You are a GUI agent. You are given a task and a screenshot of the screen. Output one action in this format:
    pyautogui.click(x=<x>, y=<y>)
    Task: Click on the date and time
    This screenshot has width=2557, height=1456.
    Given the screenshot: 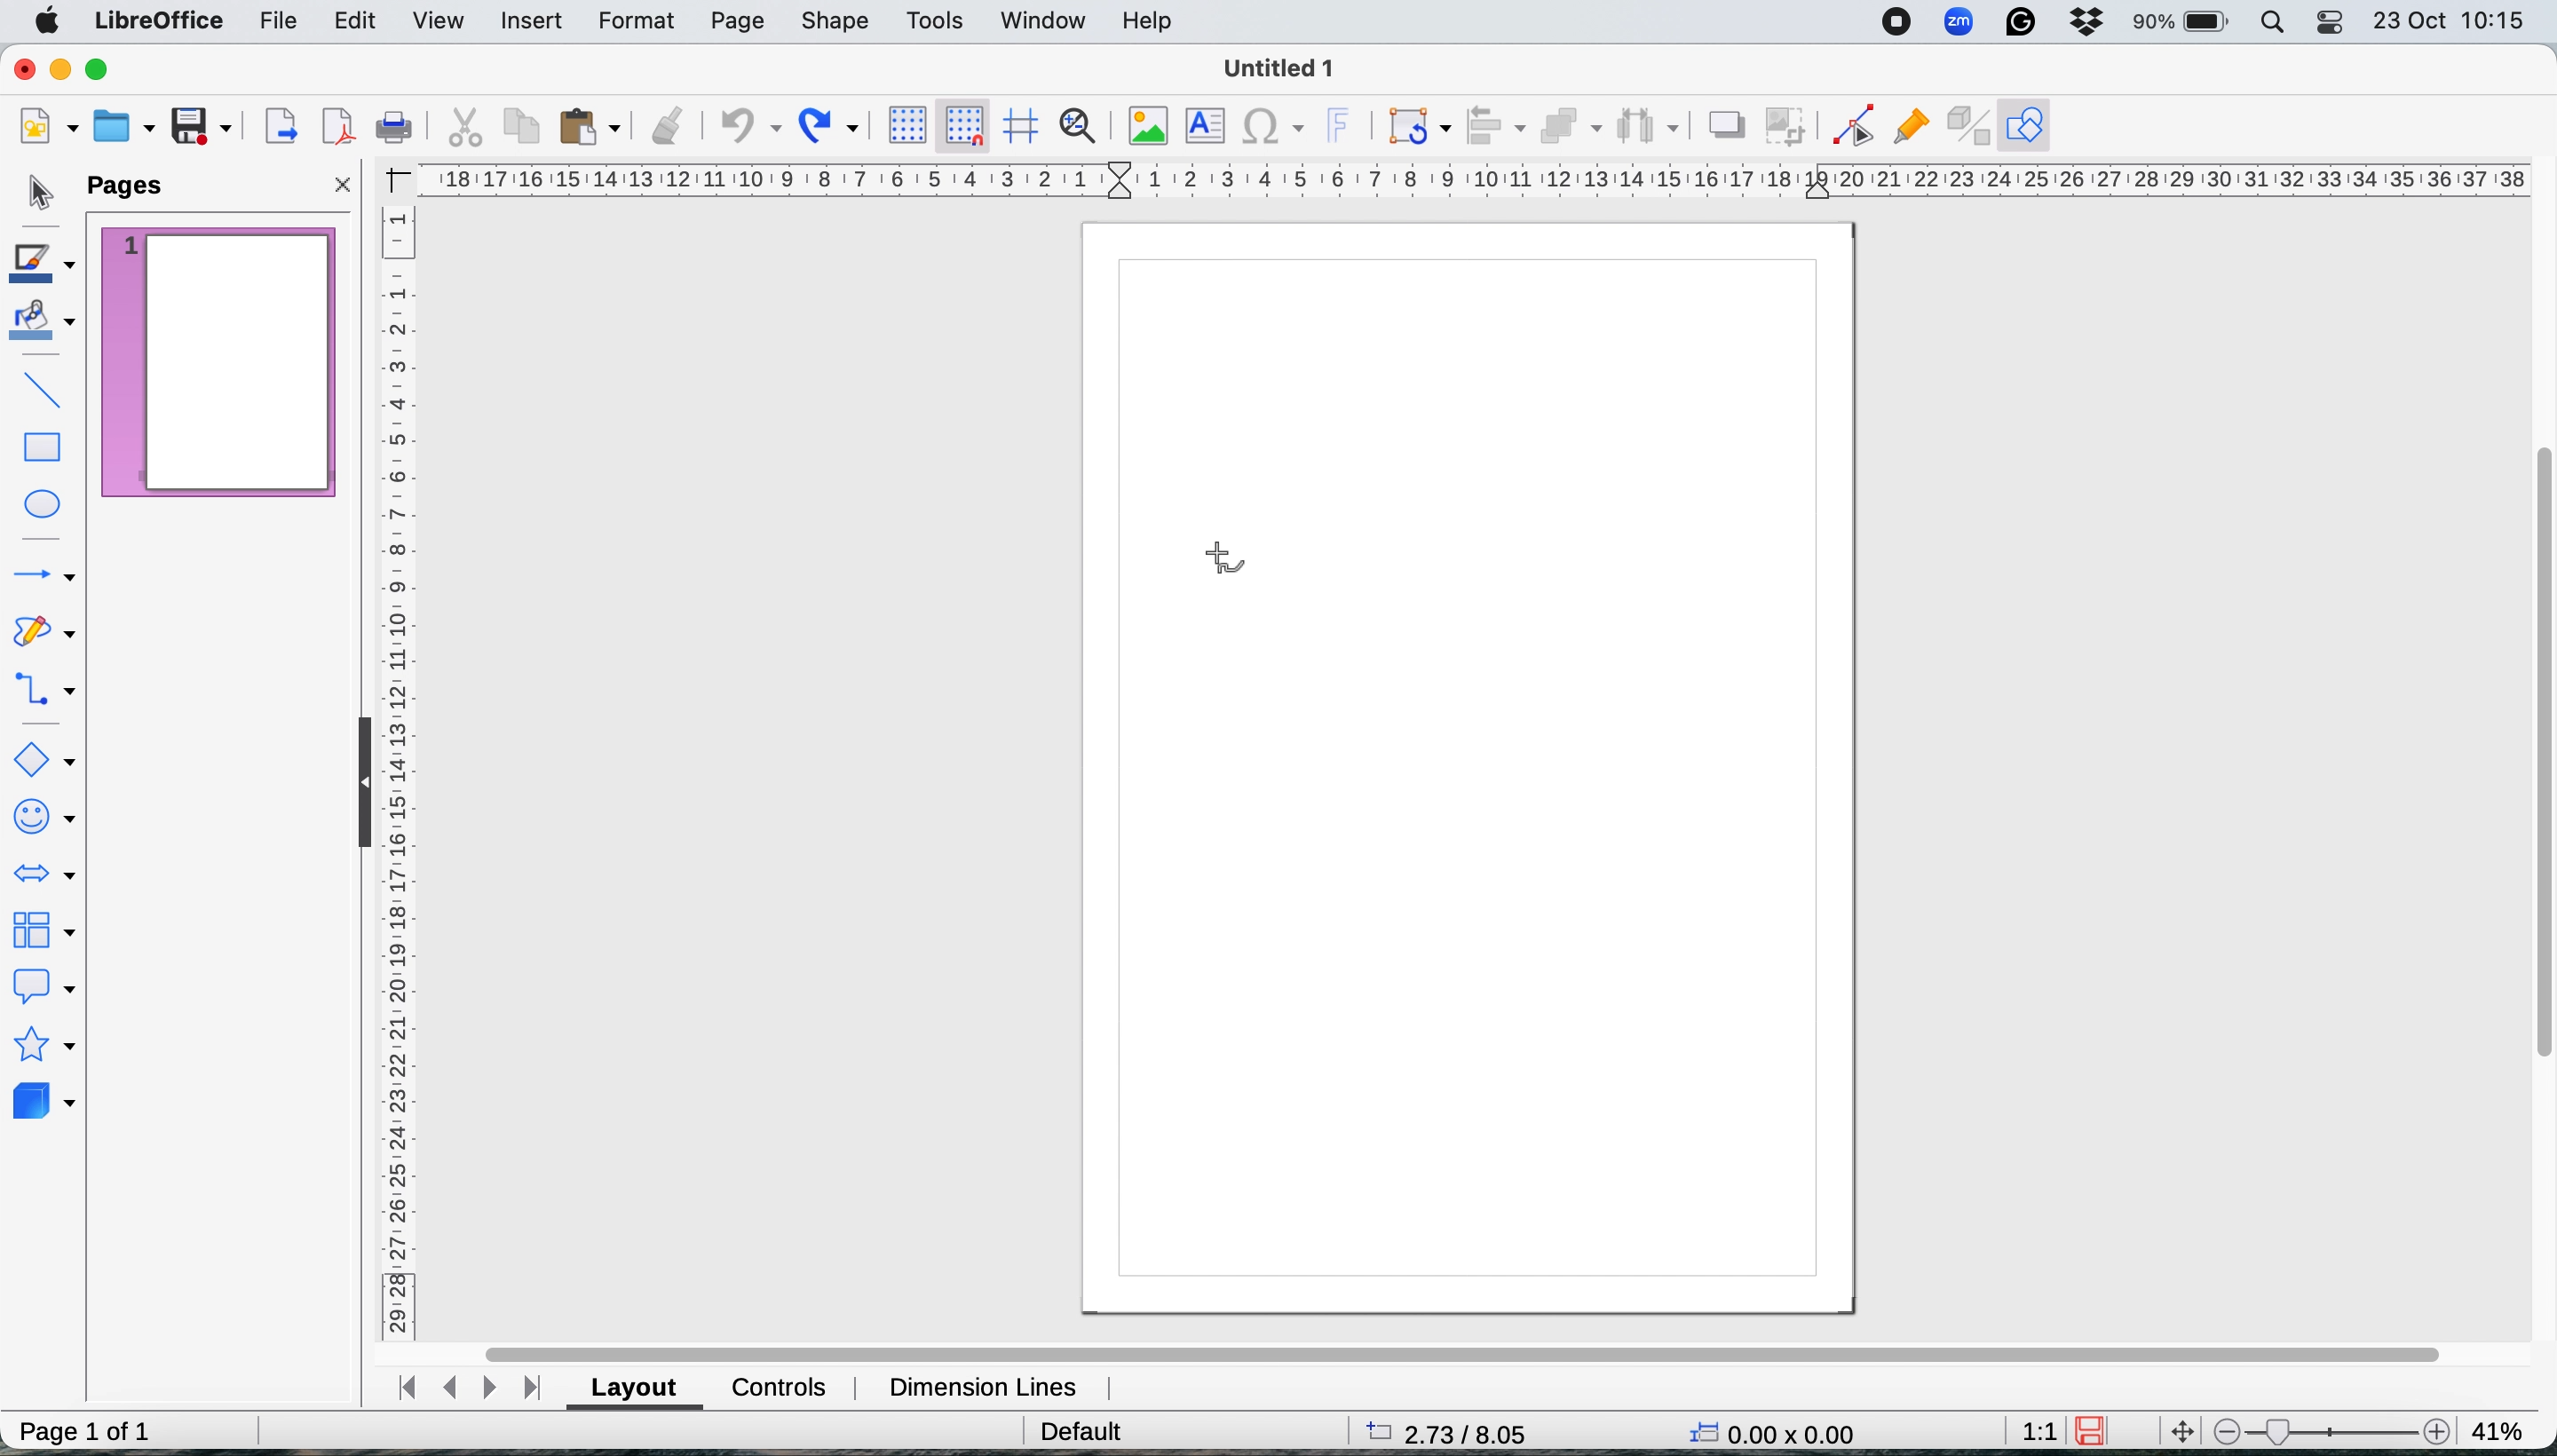 What is the action you would take?
    pyautogui.click(x=2450, y=22)
    